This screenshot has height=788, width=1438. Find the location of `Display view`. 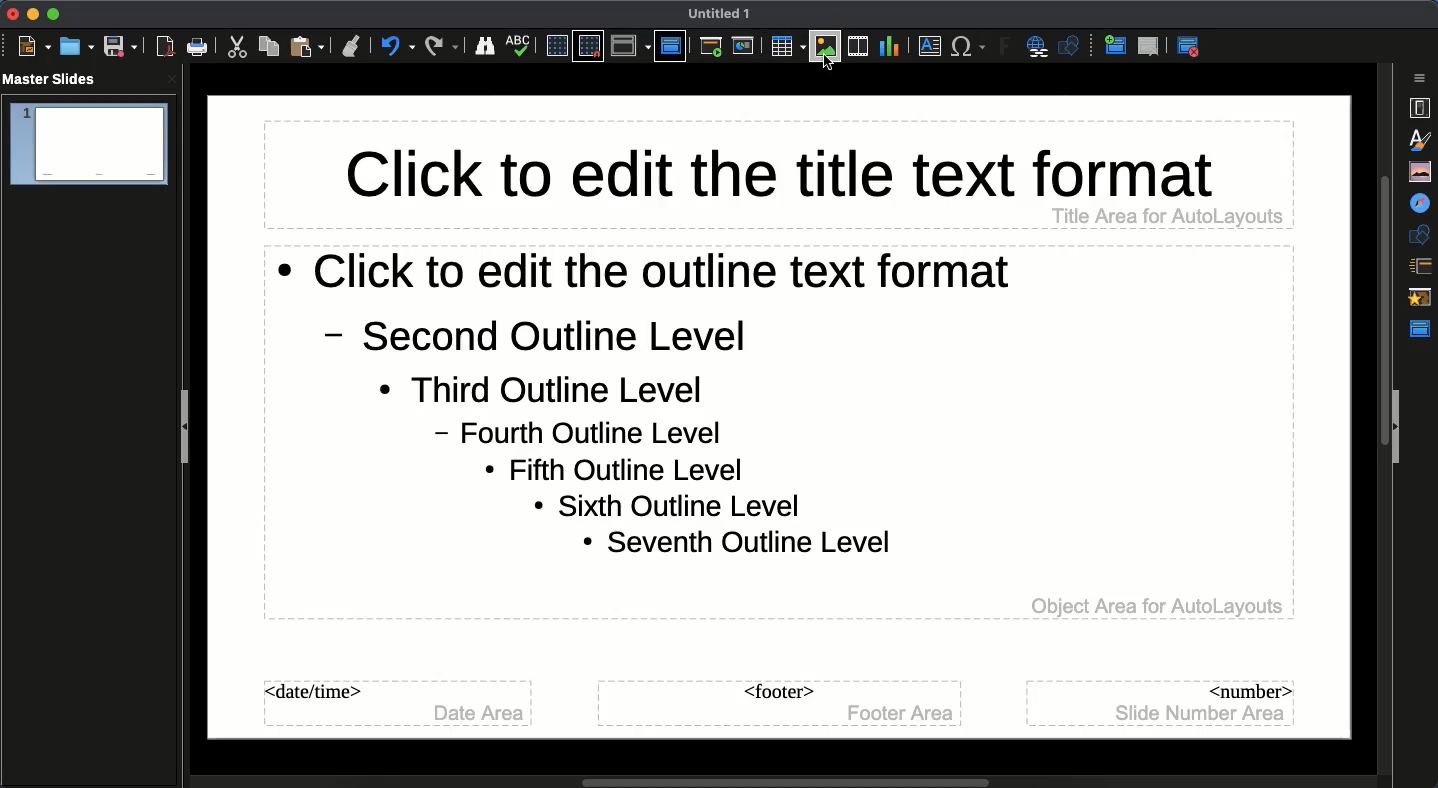

Display view is located at coordinates (630, 46).